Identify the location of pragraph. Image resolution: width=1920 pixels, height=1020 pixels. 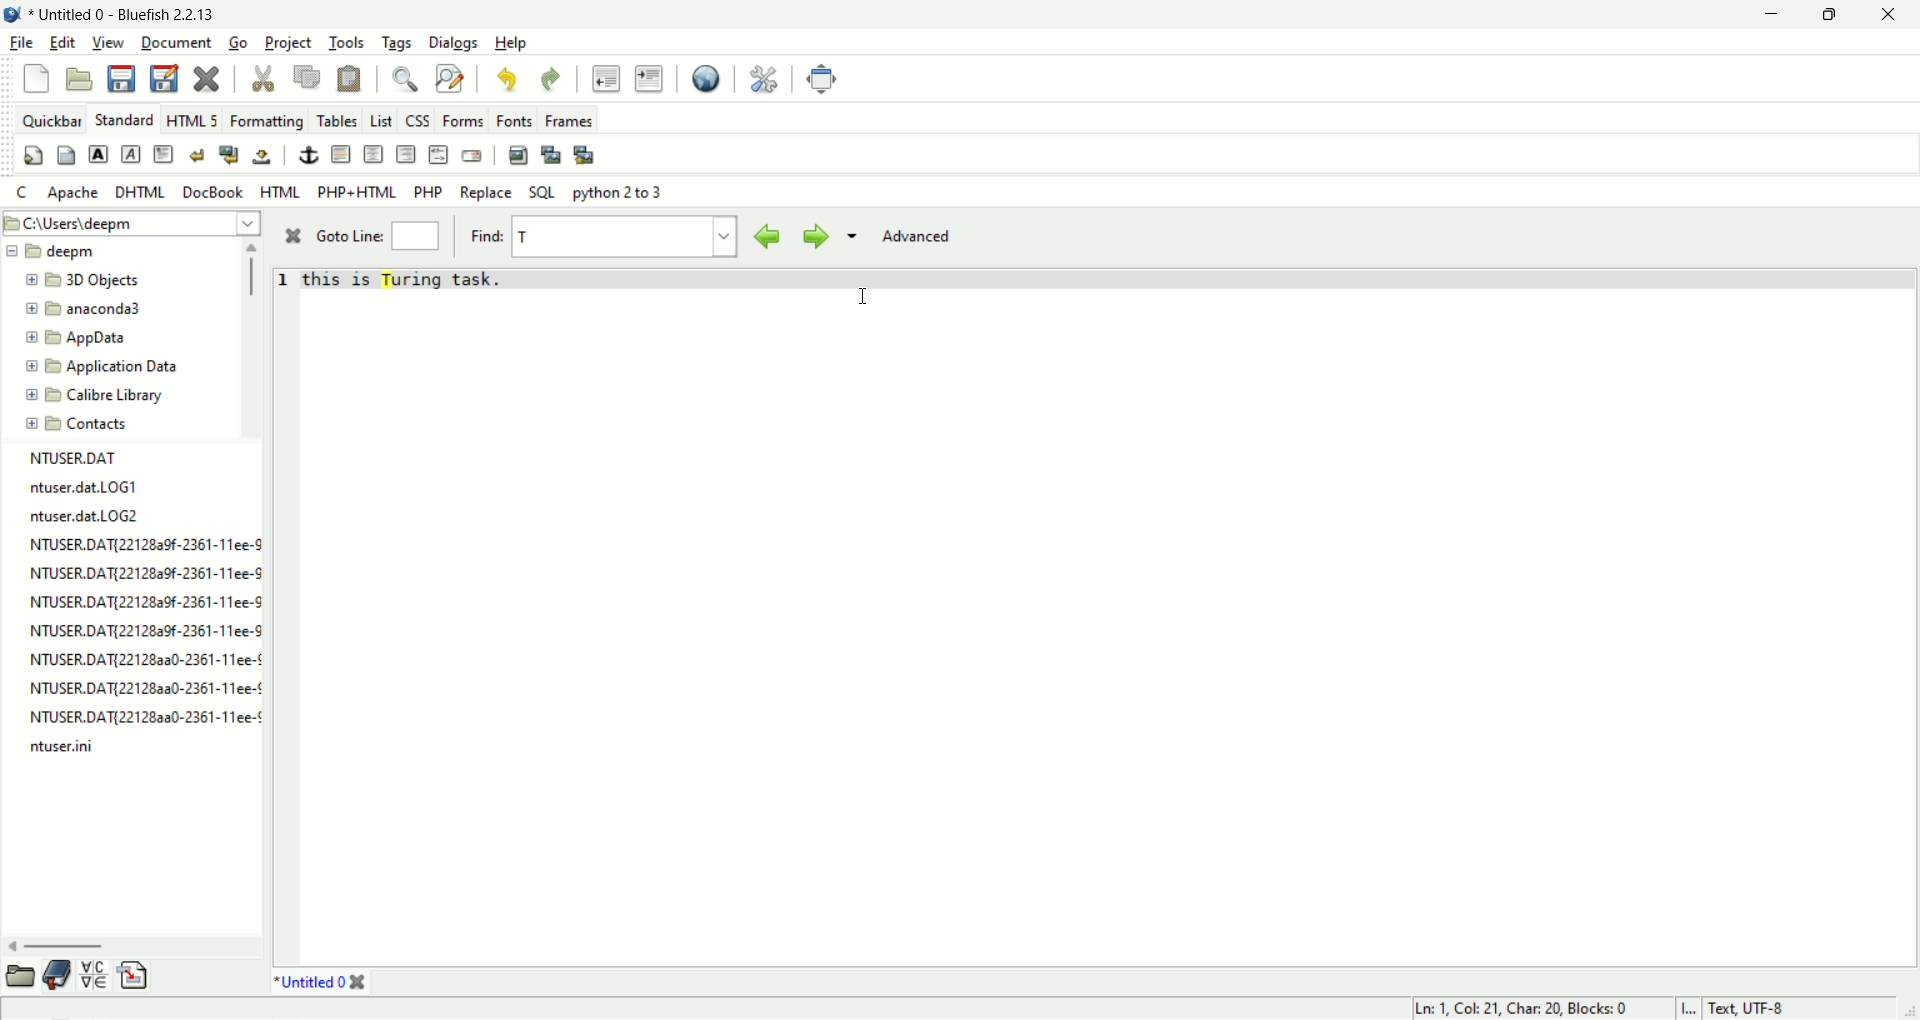
(164, 154).